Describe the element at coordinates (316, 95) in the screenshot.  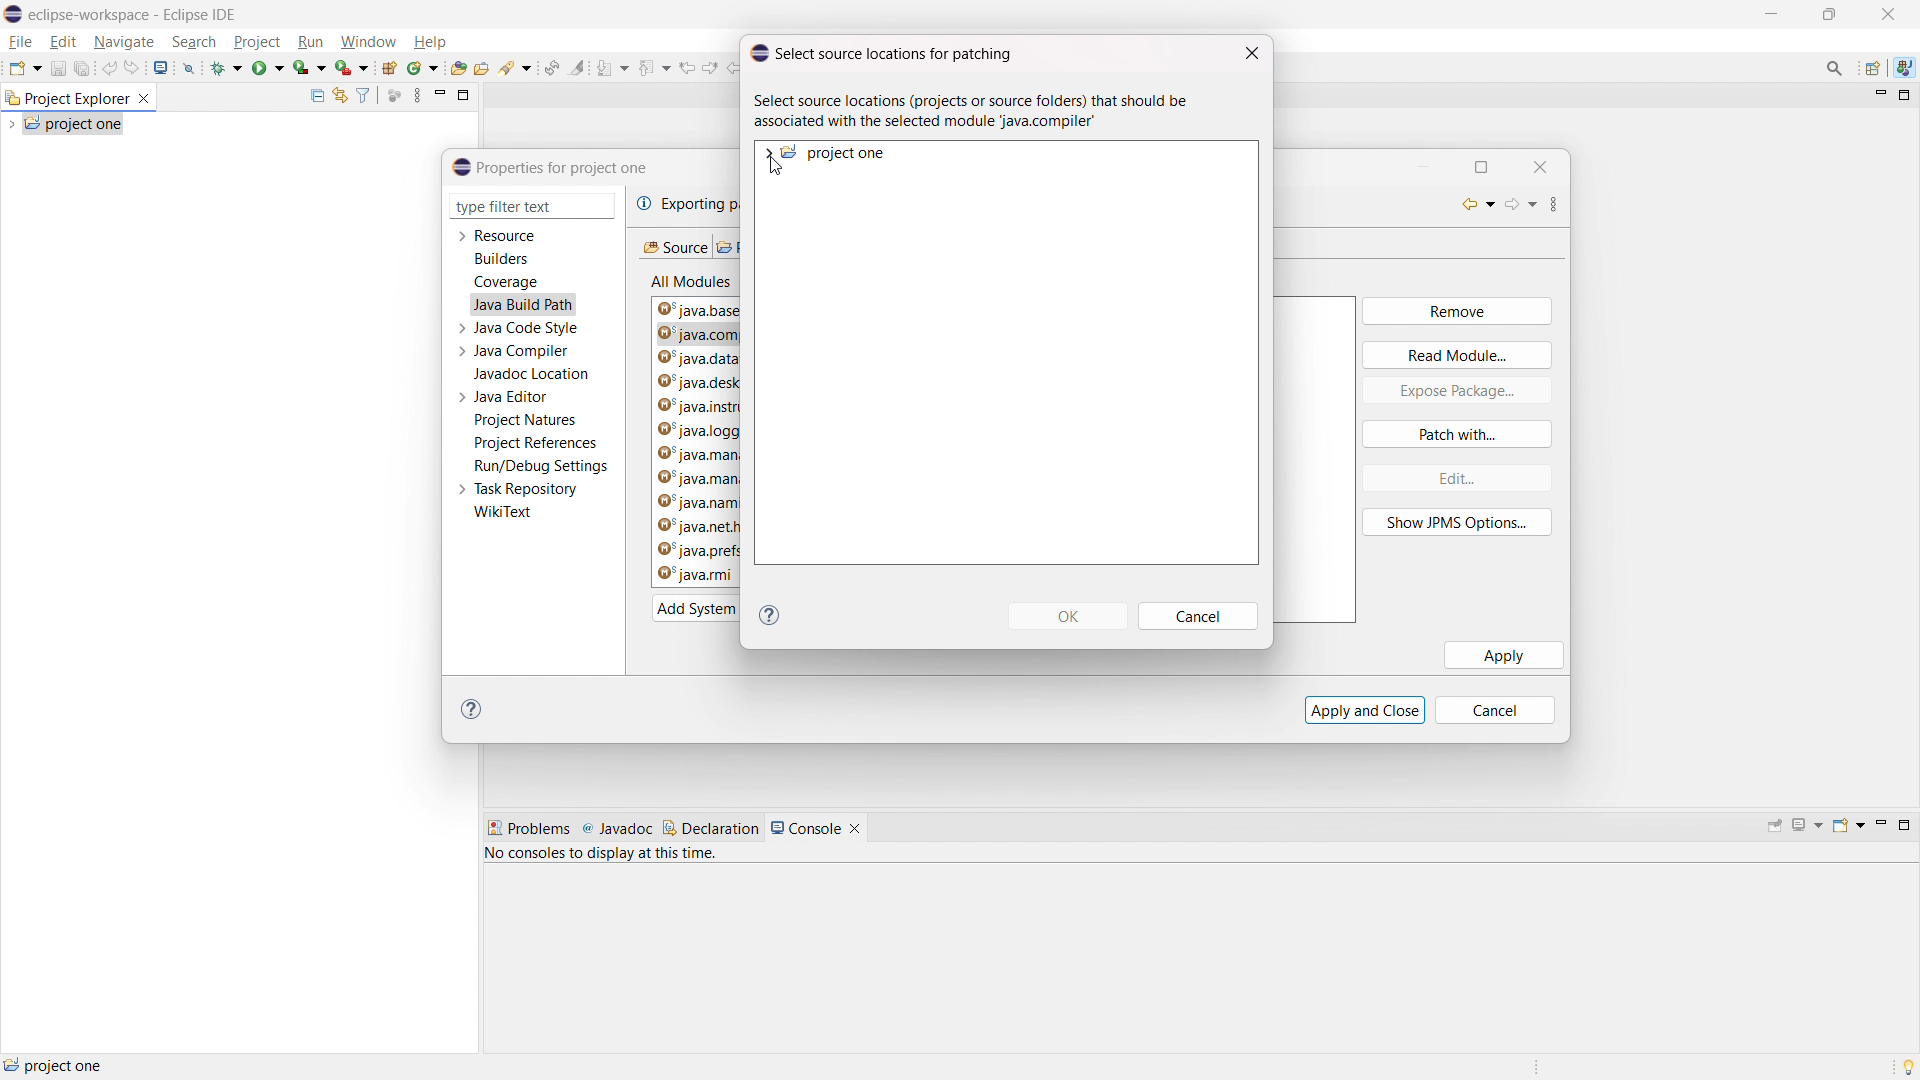
I see `collapse all` at that location.